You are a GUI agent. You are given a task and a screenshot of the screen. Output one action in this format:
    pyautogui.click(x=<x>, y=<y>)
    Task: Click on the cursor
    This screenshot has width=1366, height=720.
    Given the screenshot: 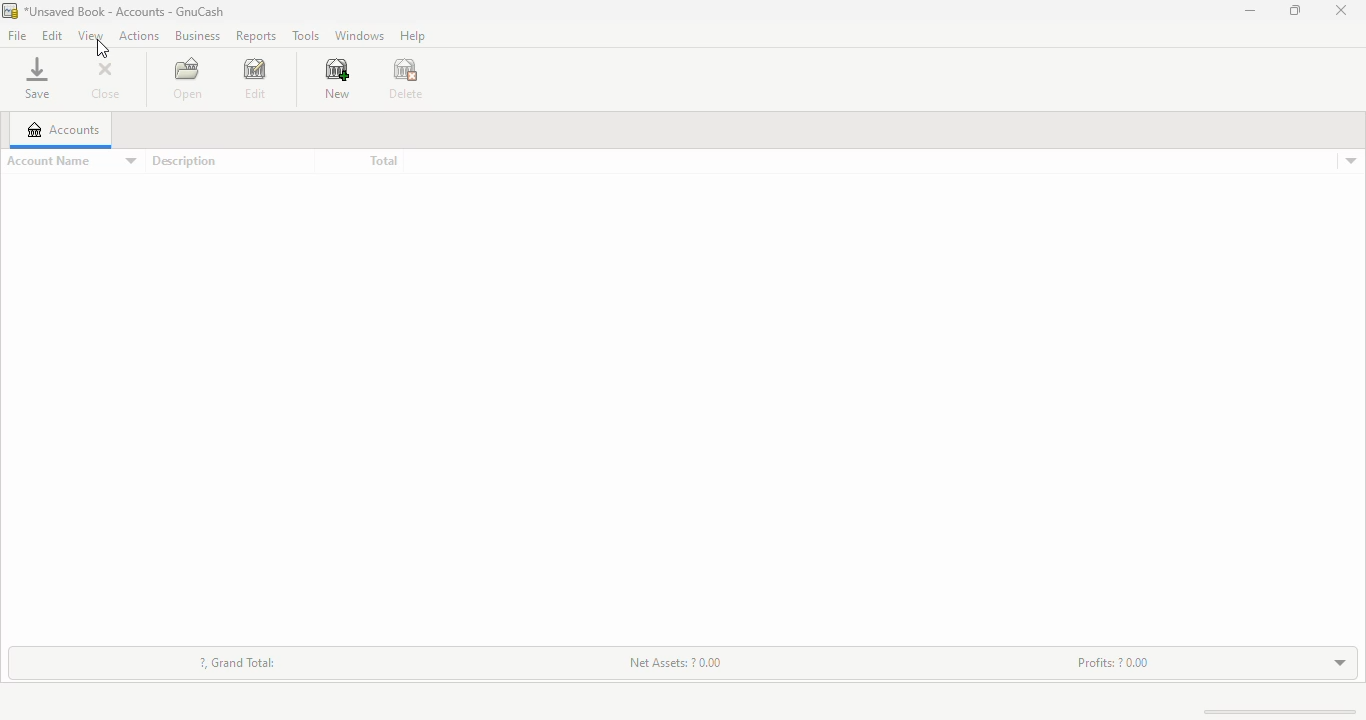 What is the action you would take?
    pyautogui.click(x=103, y=49)
    